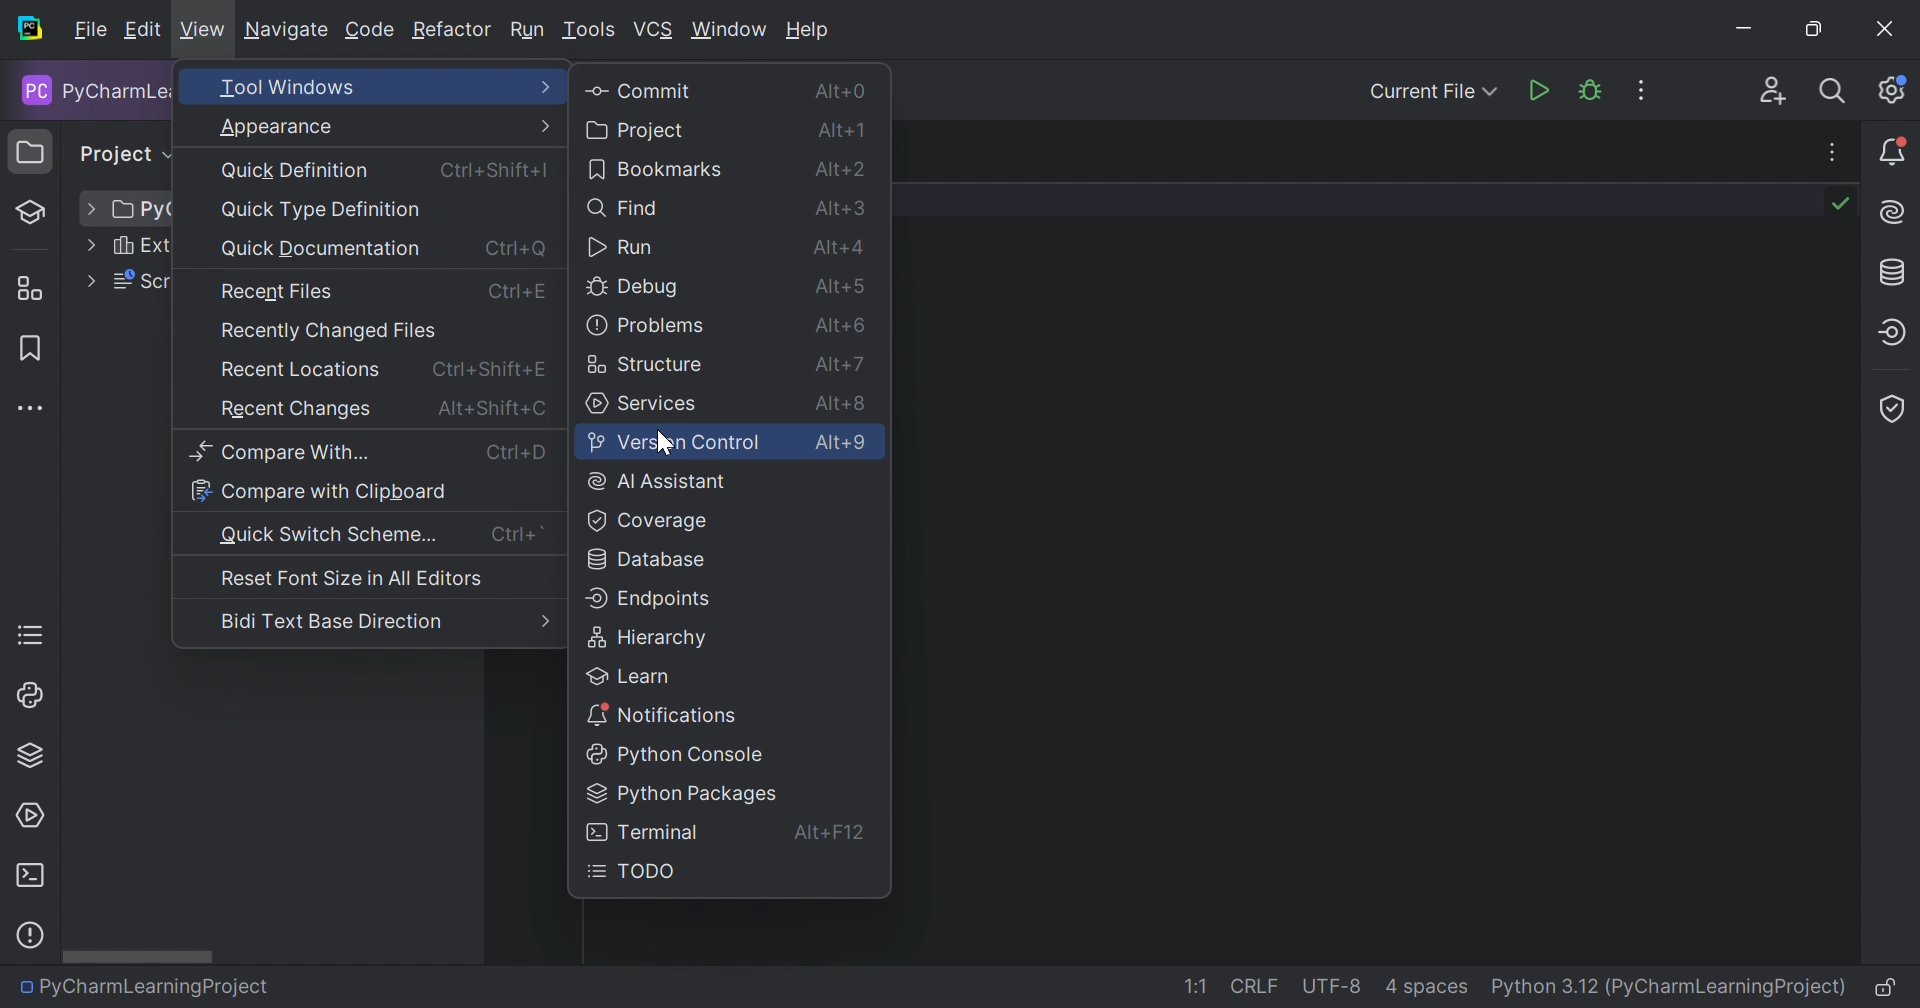 Image resolution: width=1920 pixels, height=1008 pixels. I want to click on Quick Switch Scheme..., so click(329, 535).